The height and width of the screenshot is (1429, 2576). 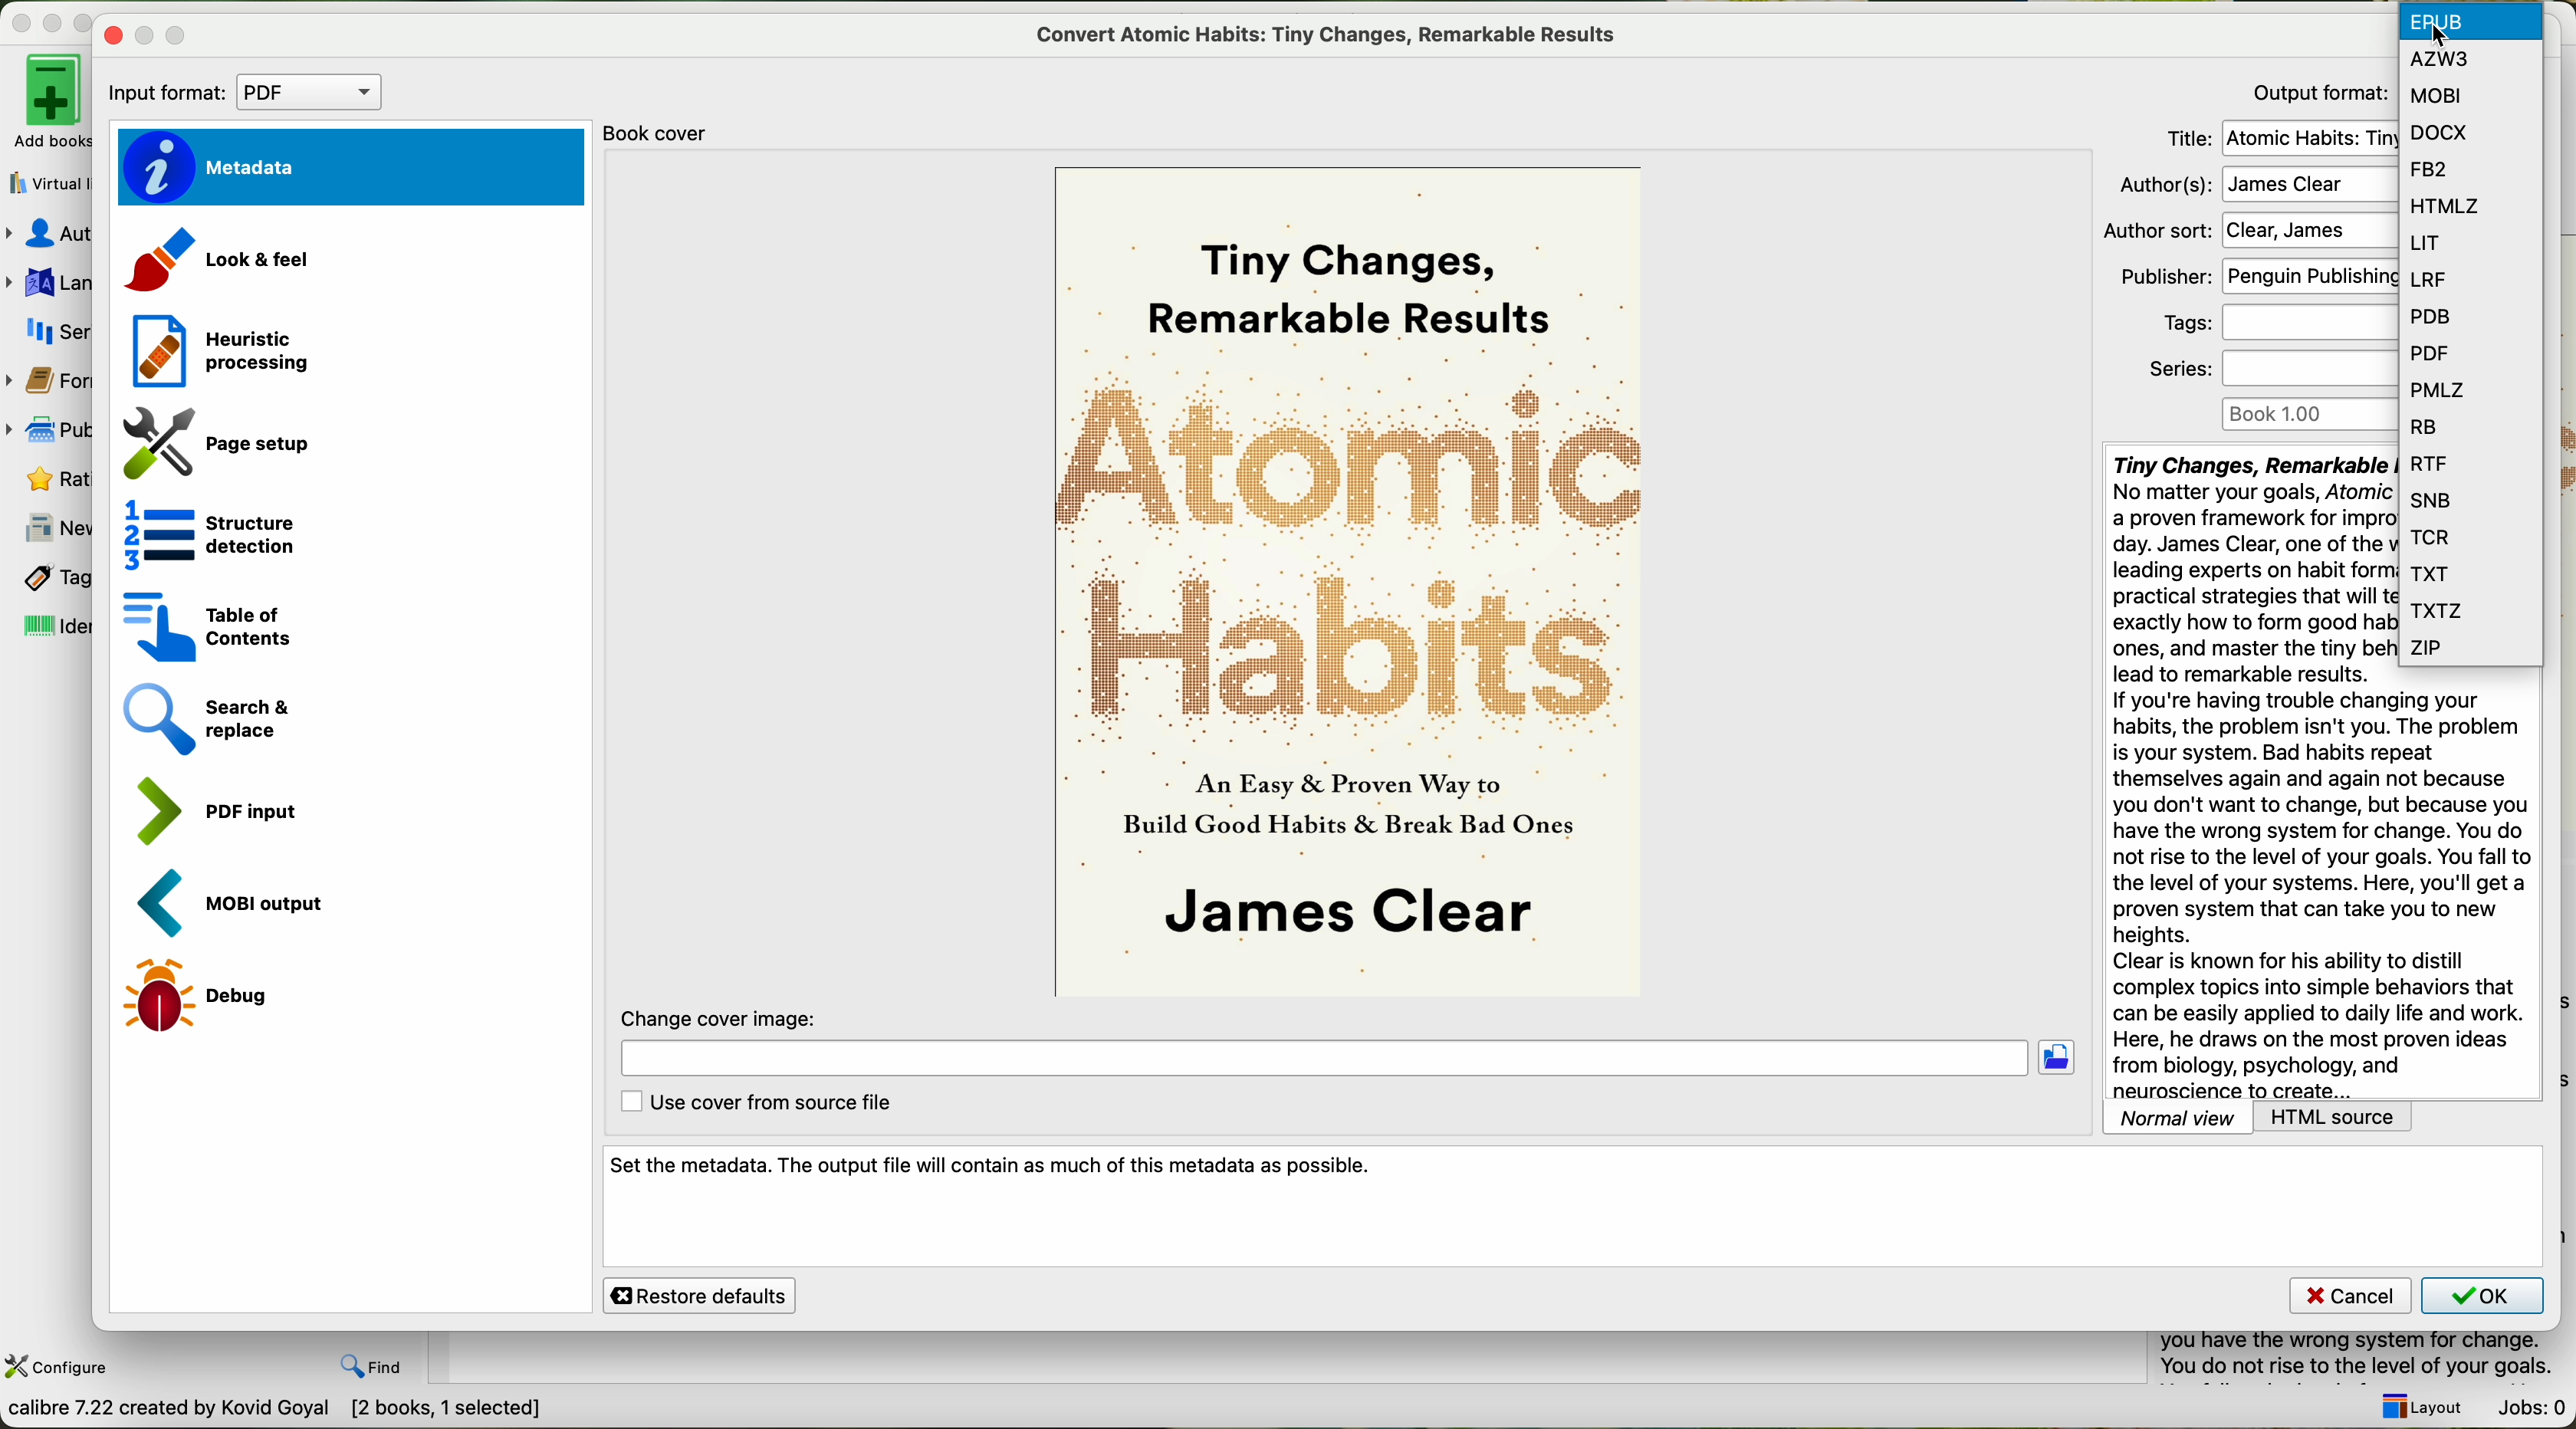 What do you see at coordinates (48, 282) in the screenshot?
I see `languages` at bounding box center [48, 282].